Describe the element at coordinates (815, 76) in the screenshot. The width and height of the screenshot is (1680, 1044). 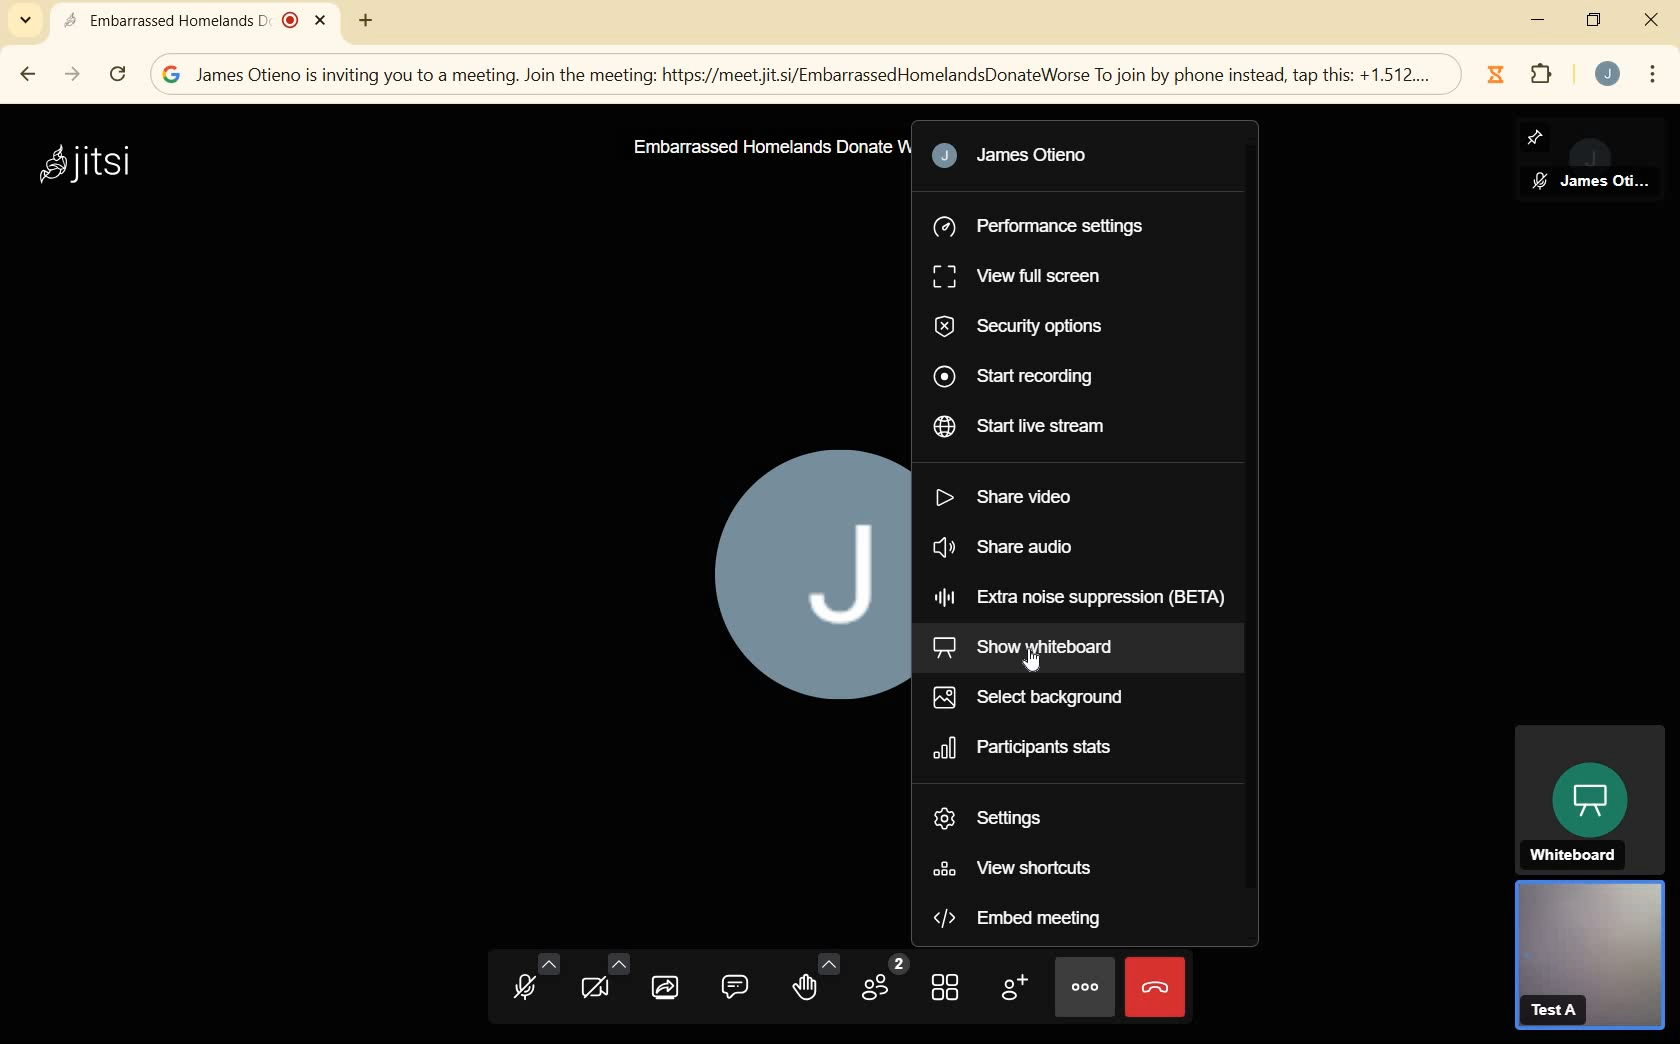
I see `; James Otieno is inviting you to a meeting. Join the meeting: https://meetiit.si/EmbarrassedHomelandsDonateWorse To join by phone instead, tap this: +1.512....` at that location.